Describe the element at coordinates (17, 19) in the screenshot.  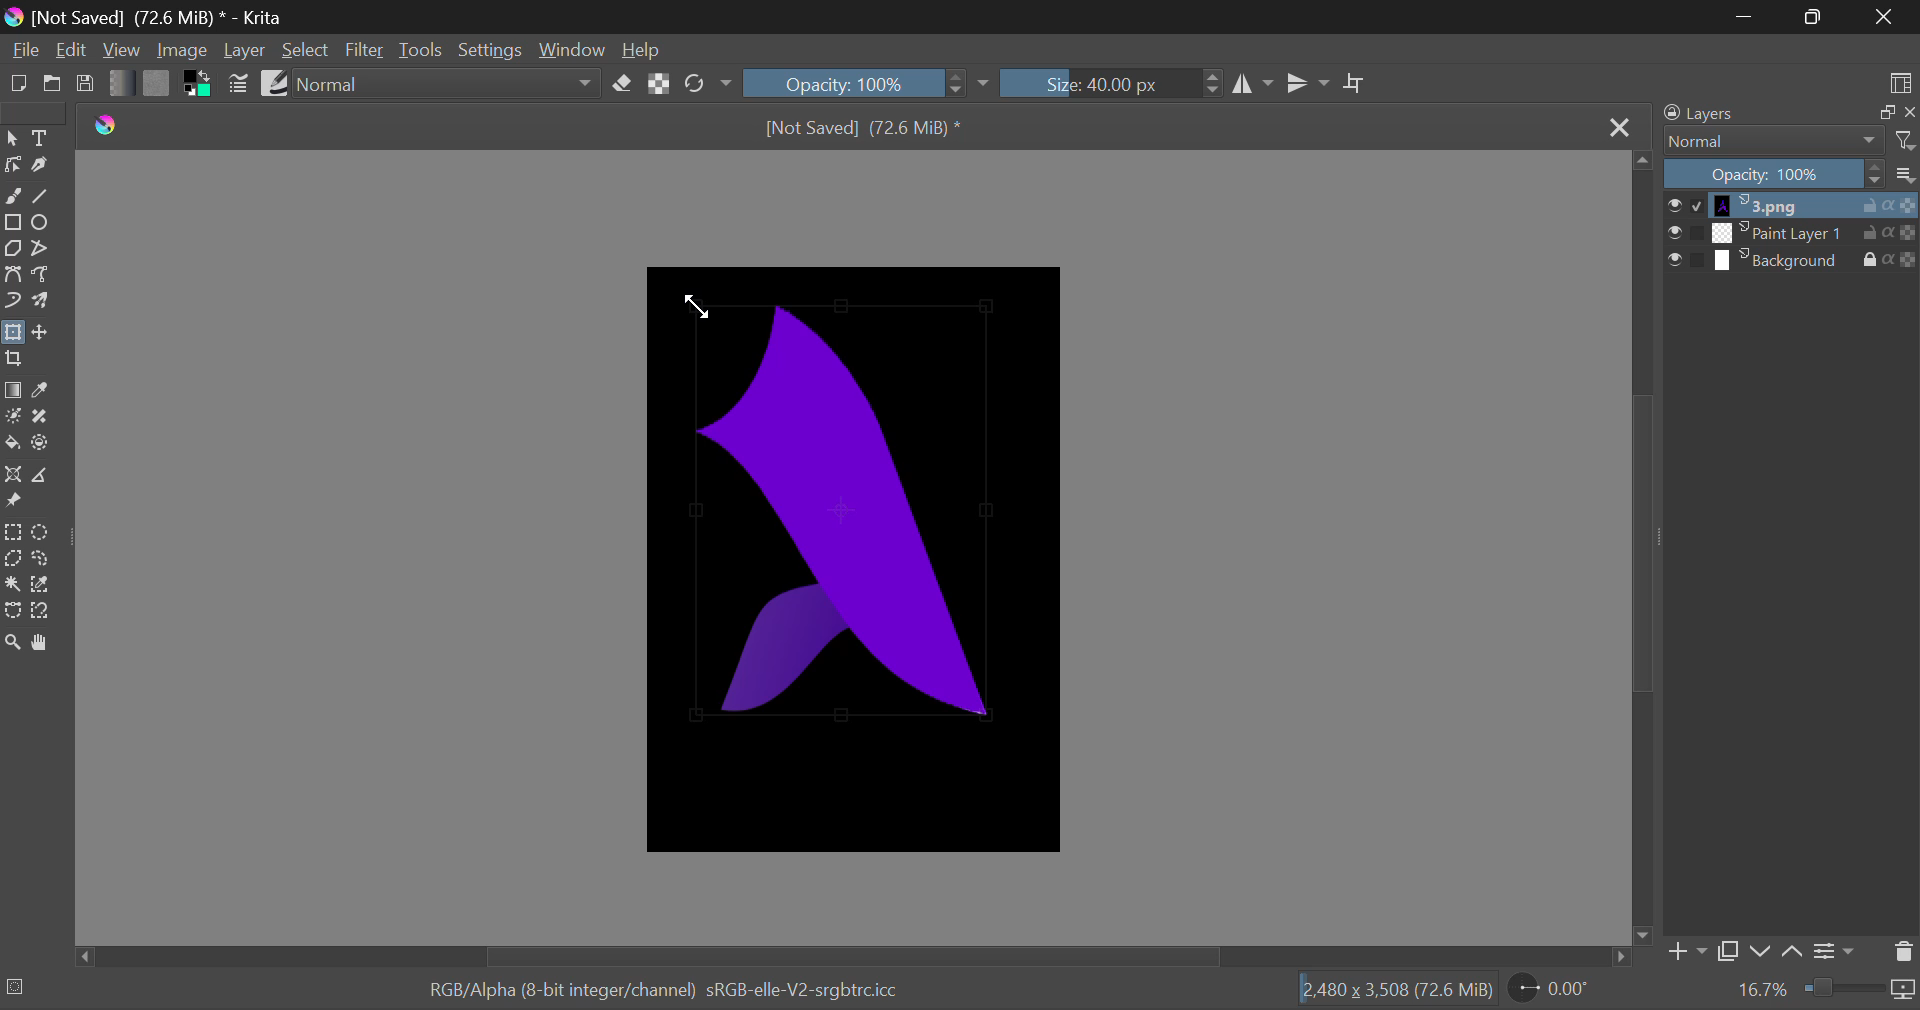
I see `logo` at that location.